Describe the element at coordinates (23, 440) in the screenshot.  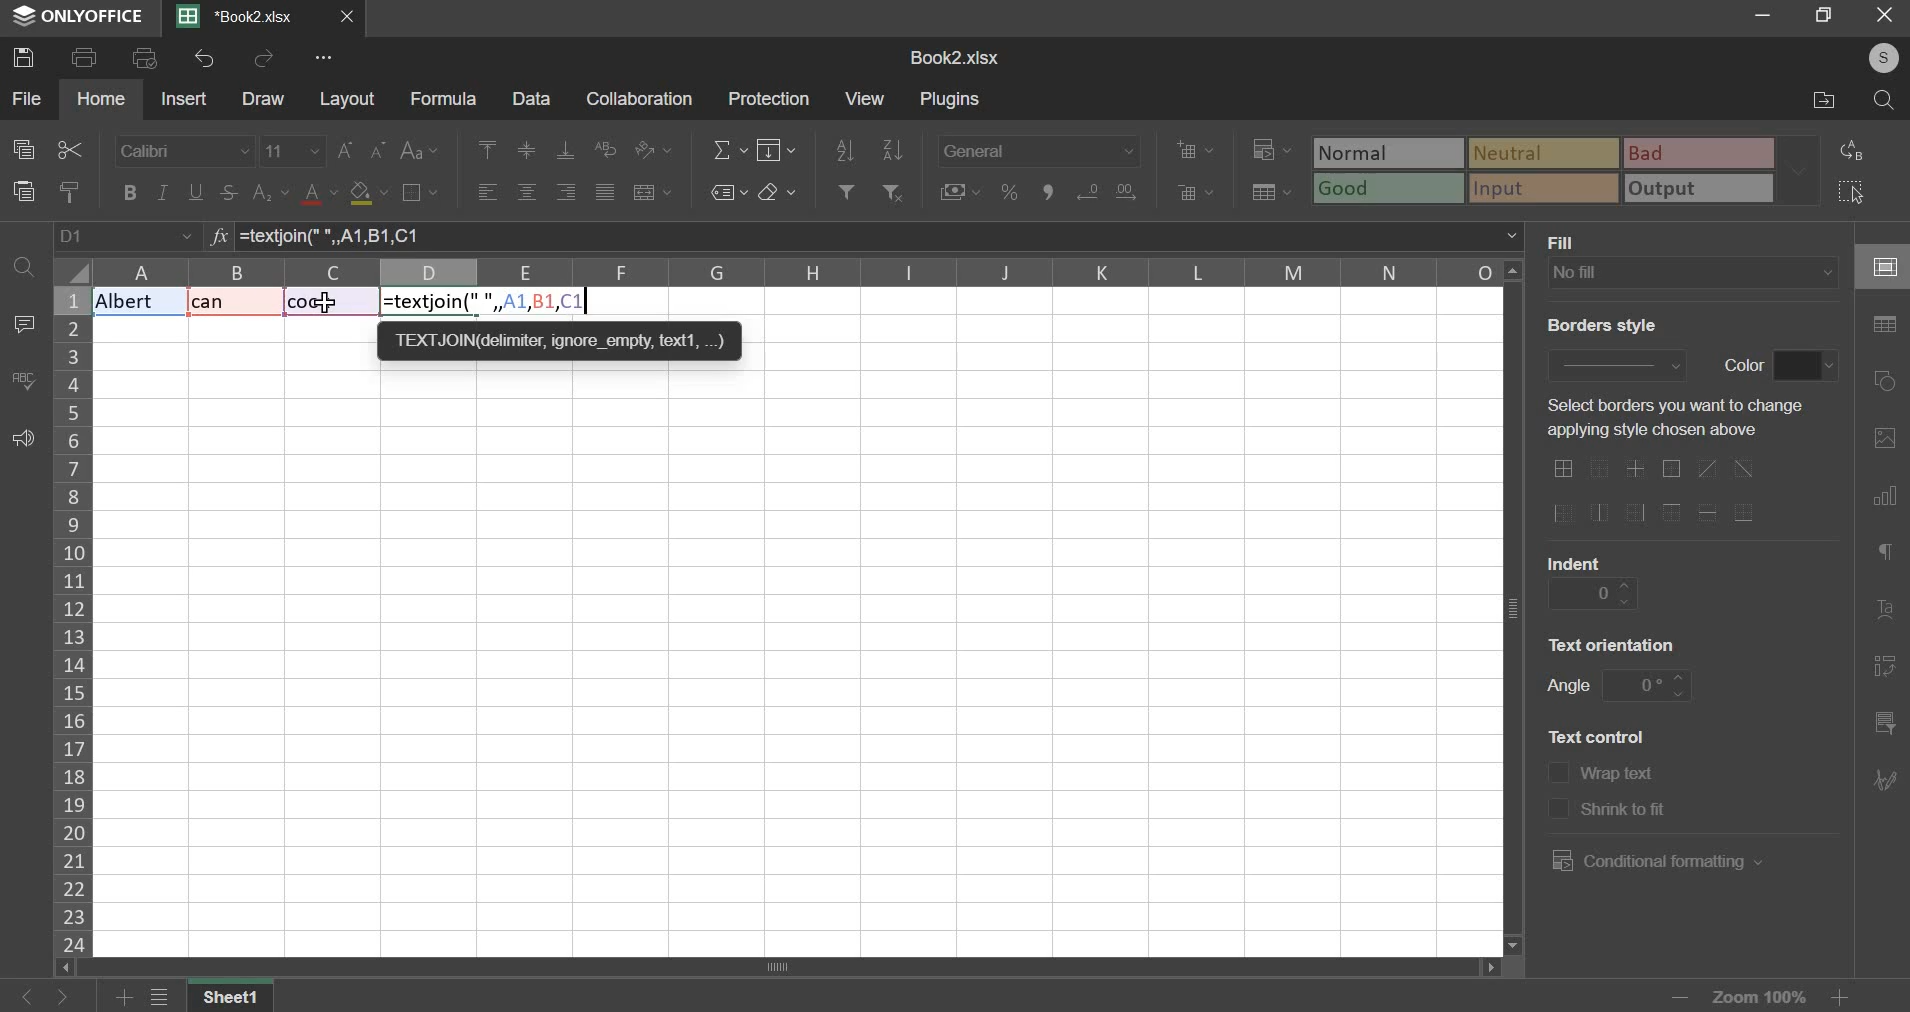
I see `feedback` at that location.